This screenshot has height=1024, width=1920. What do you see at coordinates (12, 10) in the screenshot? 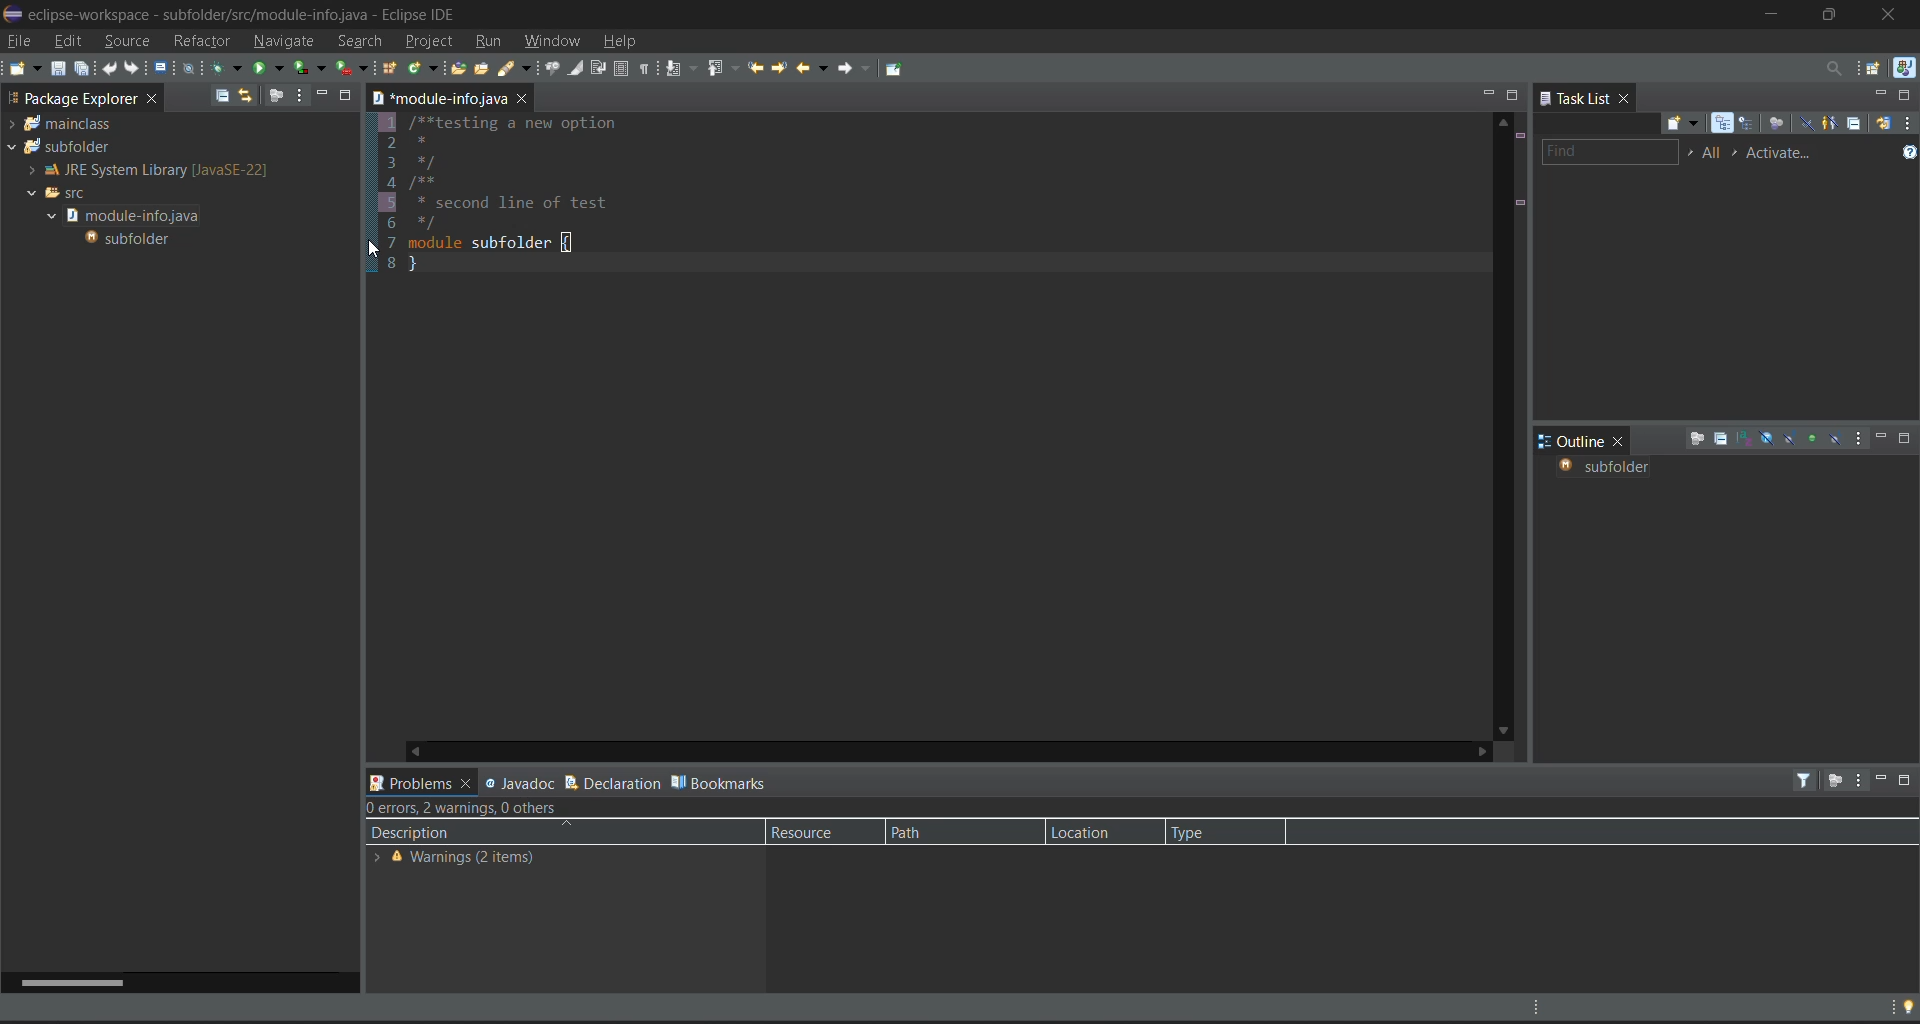
I see `eclipse logo` at bounding box center [12, 10].